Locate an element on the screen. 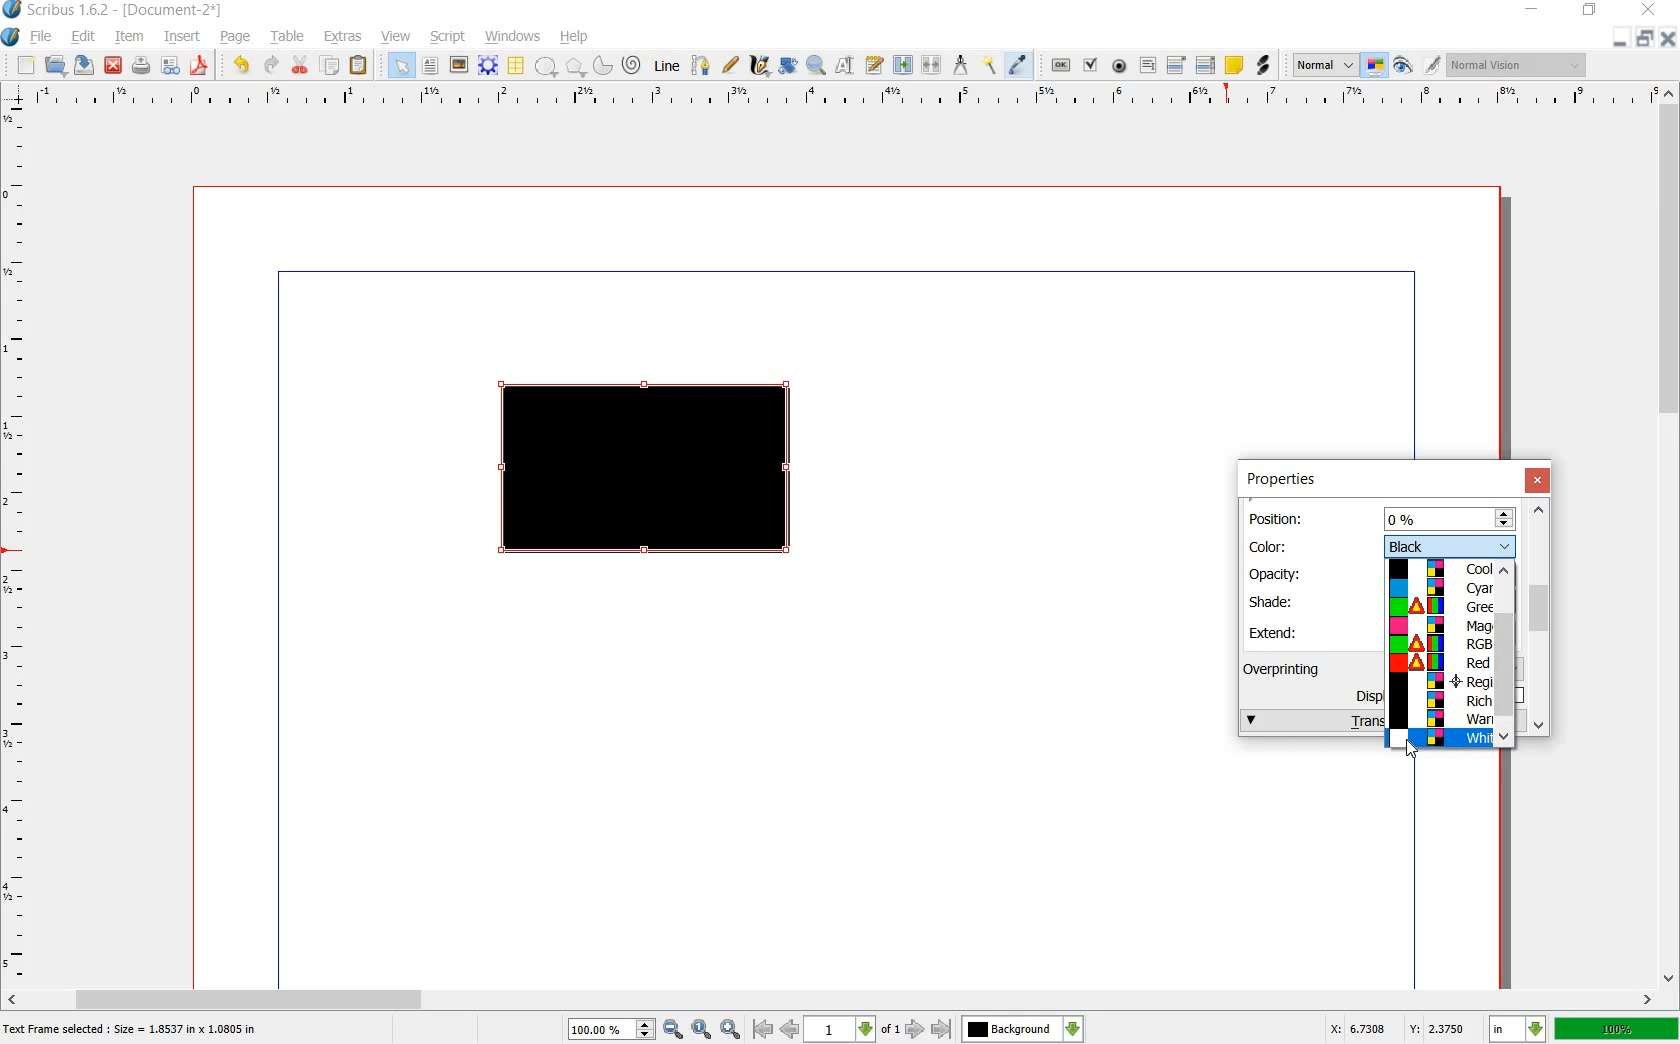 The width and height of the screenshot is (1680, 1044). scrollbar is located at coordinates (1506, 655).